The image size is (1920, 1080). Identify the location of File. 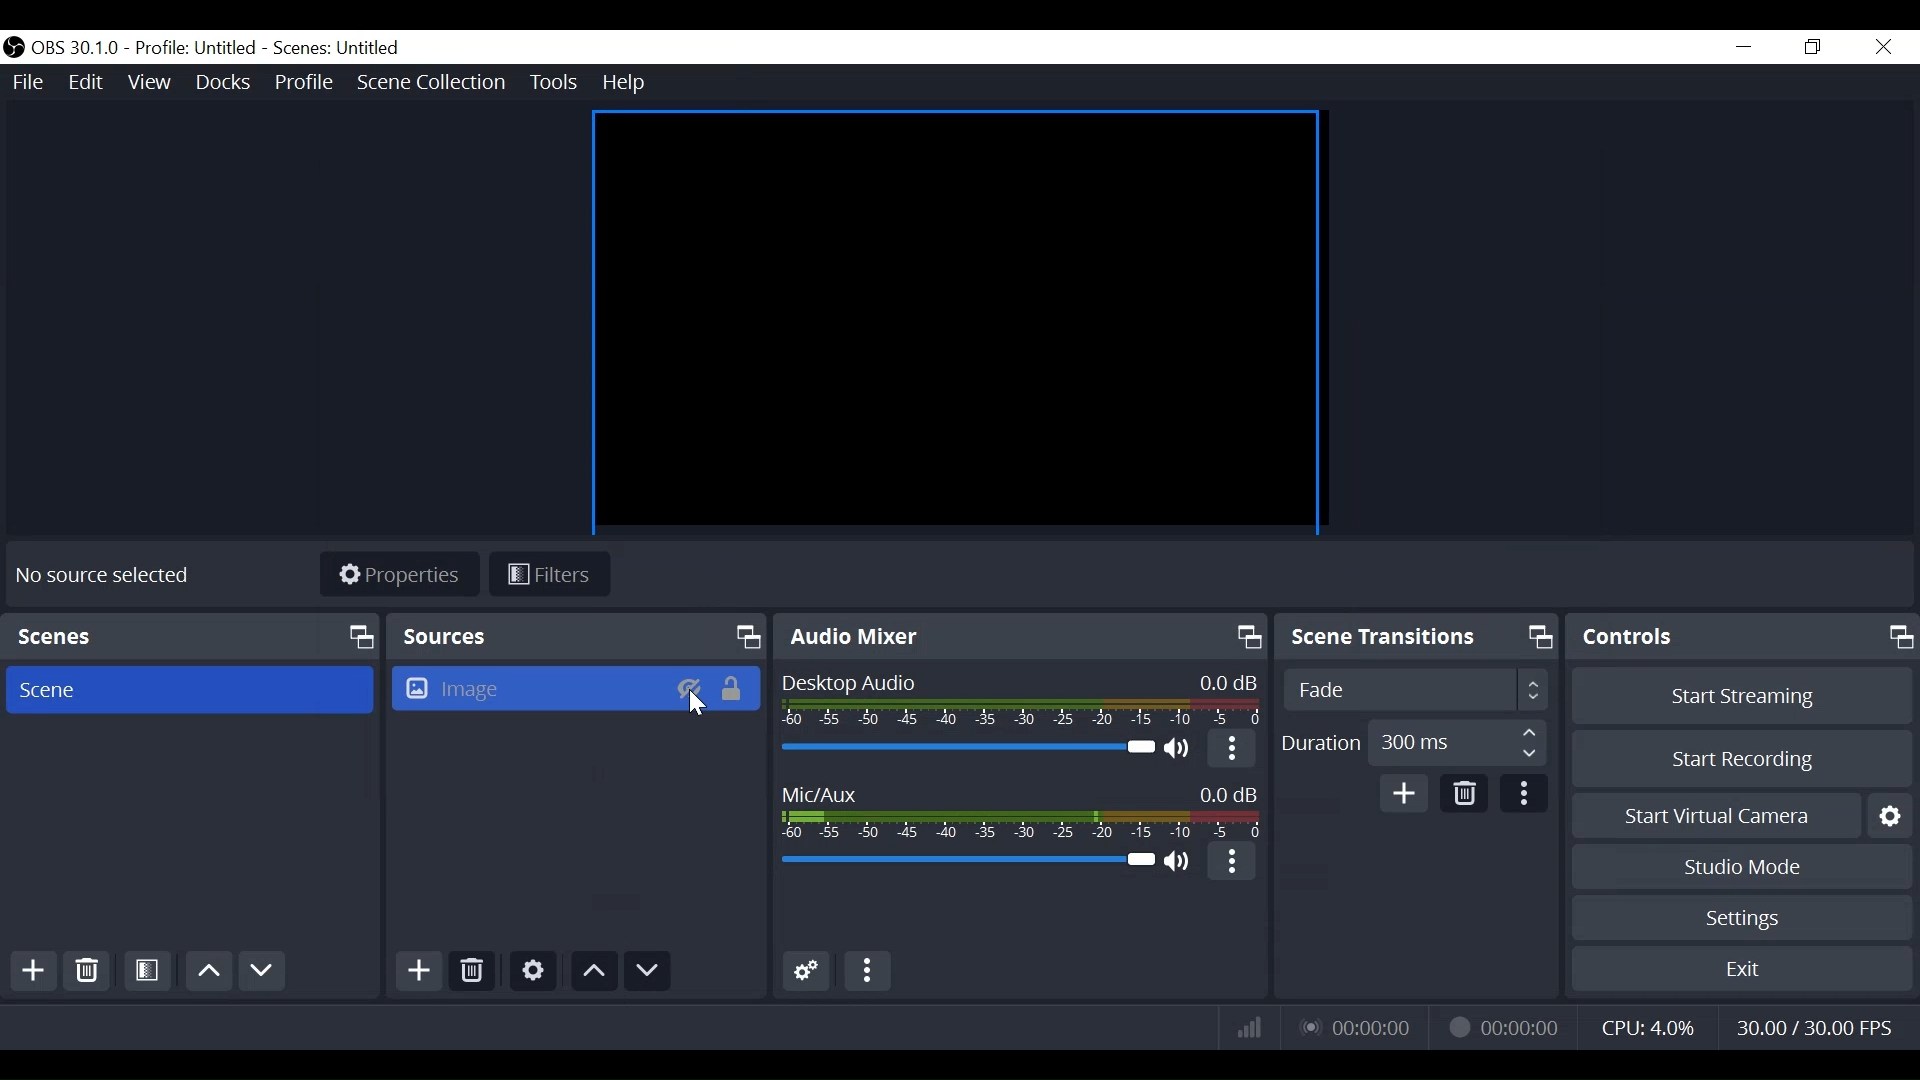
(26, 79).